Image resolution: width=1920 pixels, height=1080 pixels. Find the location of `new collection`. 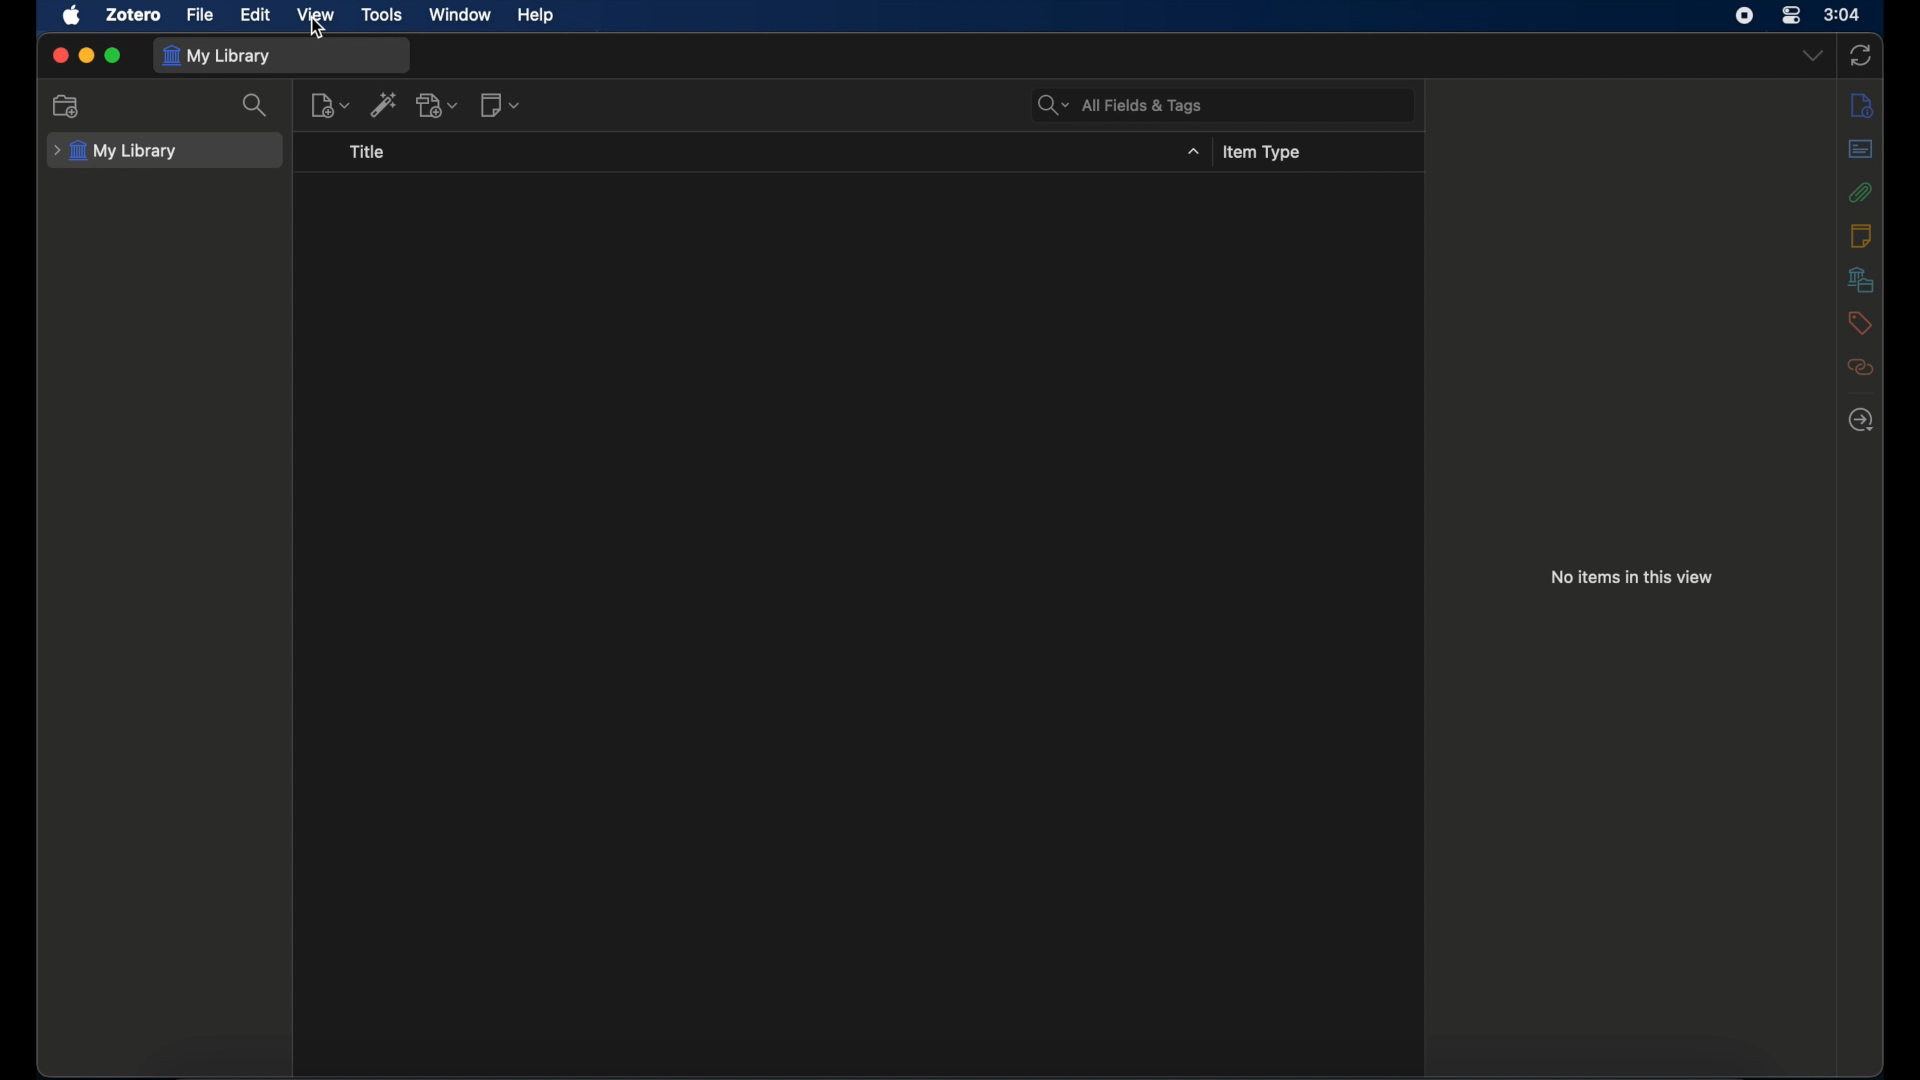

new collection is located at coordinates (67, 106).